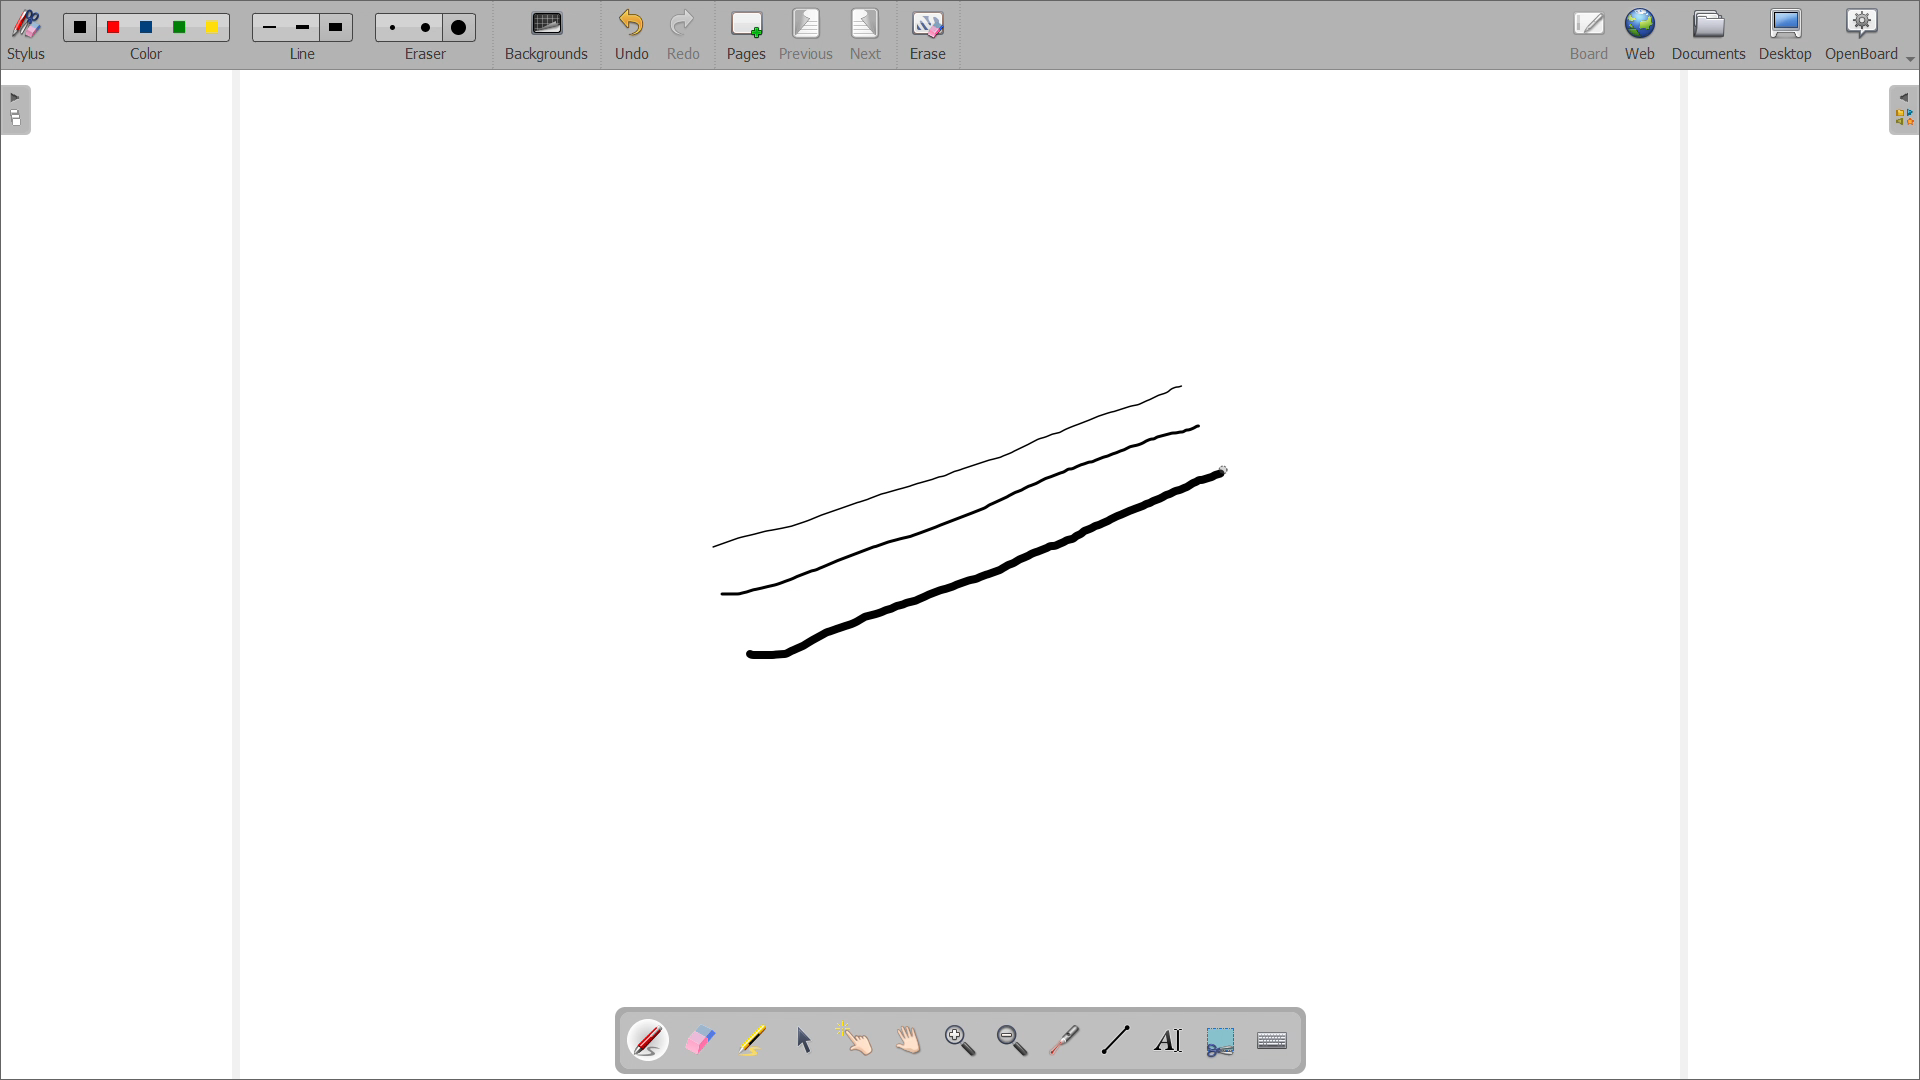 Image resolution: width=1920 pixels, height=1080 pixels. What do you see at coordinates (651, 1040) in the screenshot?
I see `pen tool` at bounding box center [651, 1040].